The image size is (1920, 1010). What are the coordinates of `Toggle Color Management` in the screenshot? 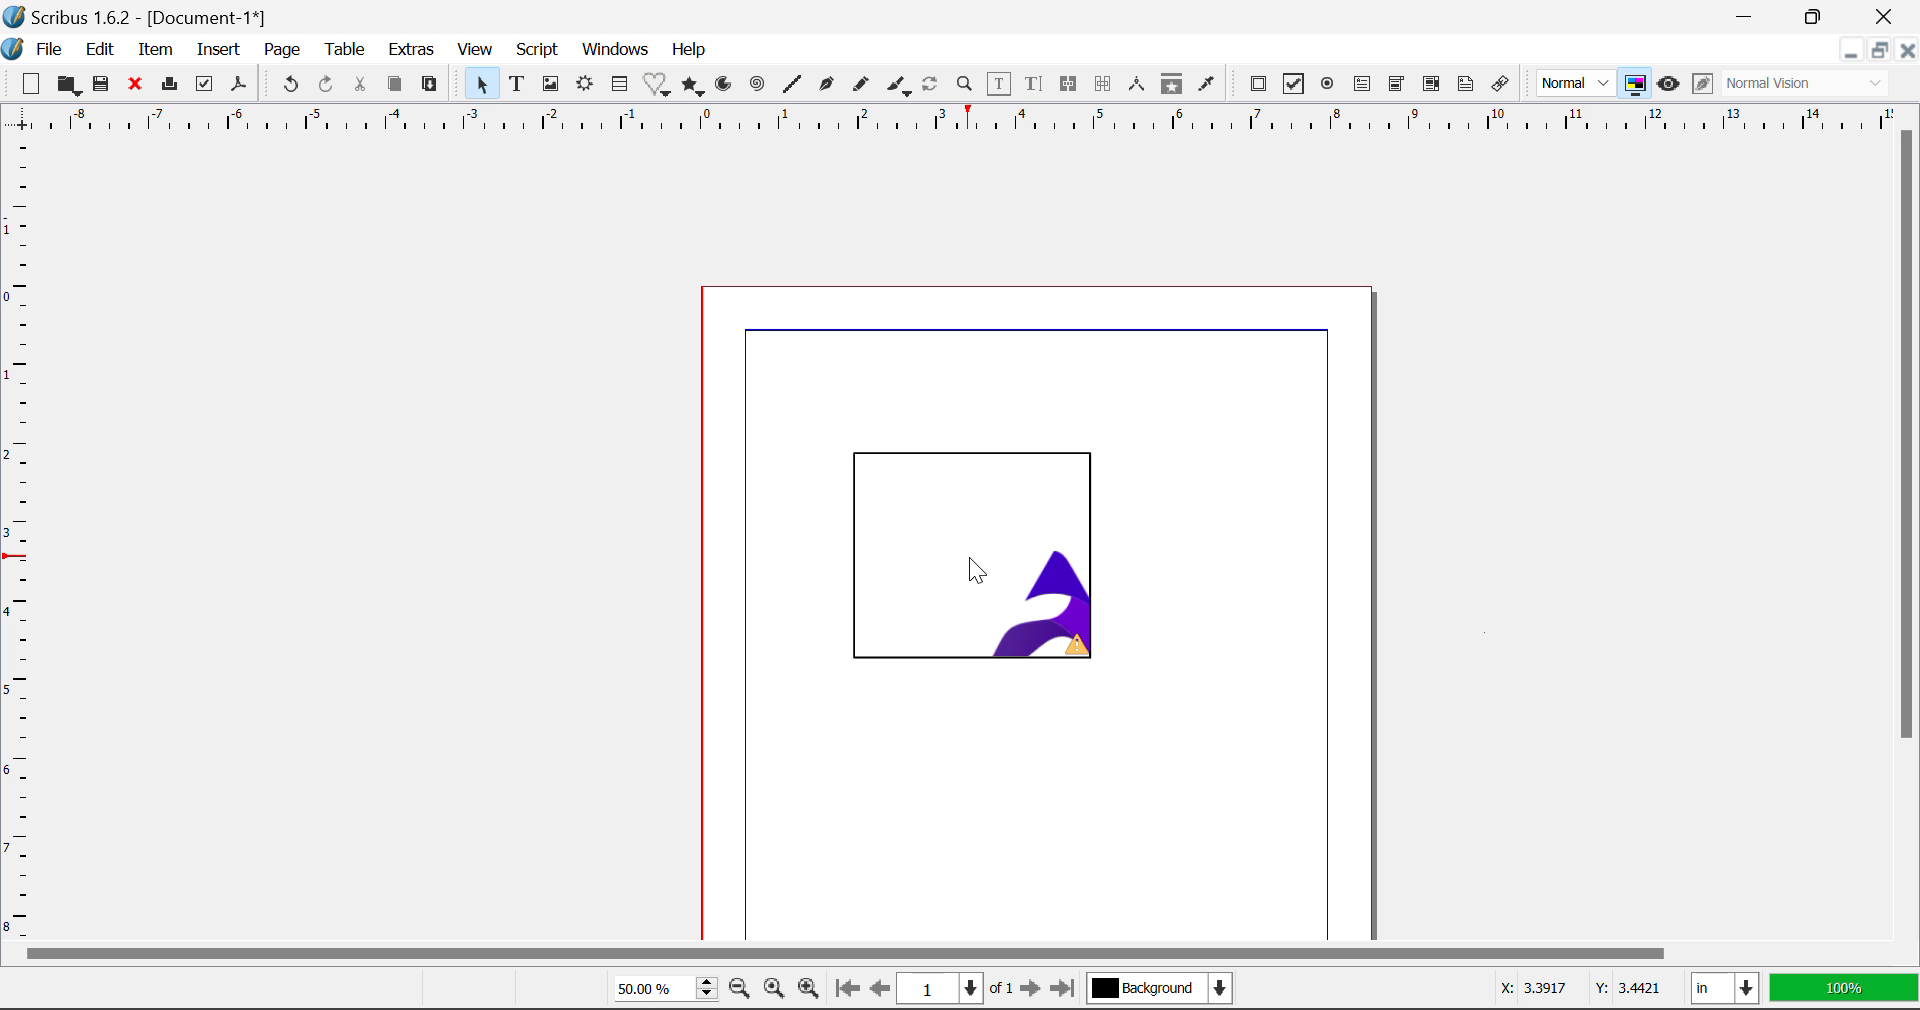 It's located at (1634, 83).